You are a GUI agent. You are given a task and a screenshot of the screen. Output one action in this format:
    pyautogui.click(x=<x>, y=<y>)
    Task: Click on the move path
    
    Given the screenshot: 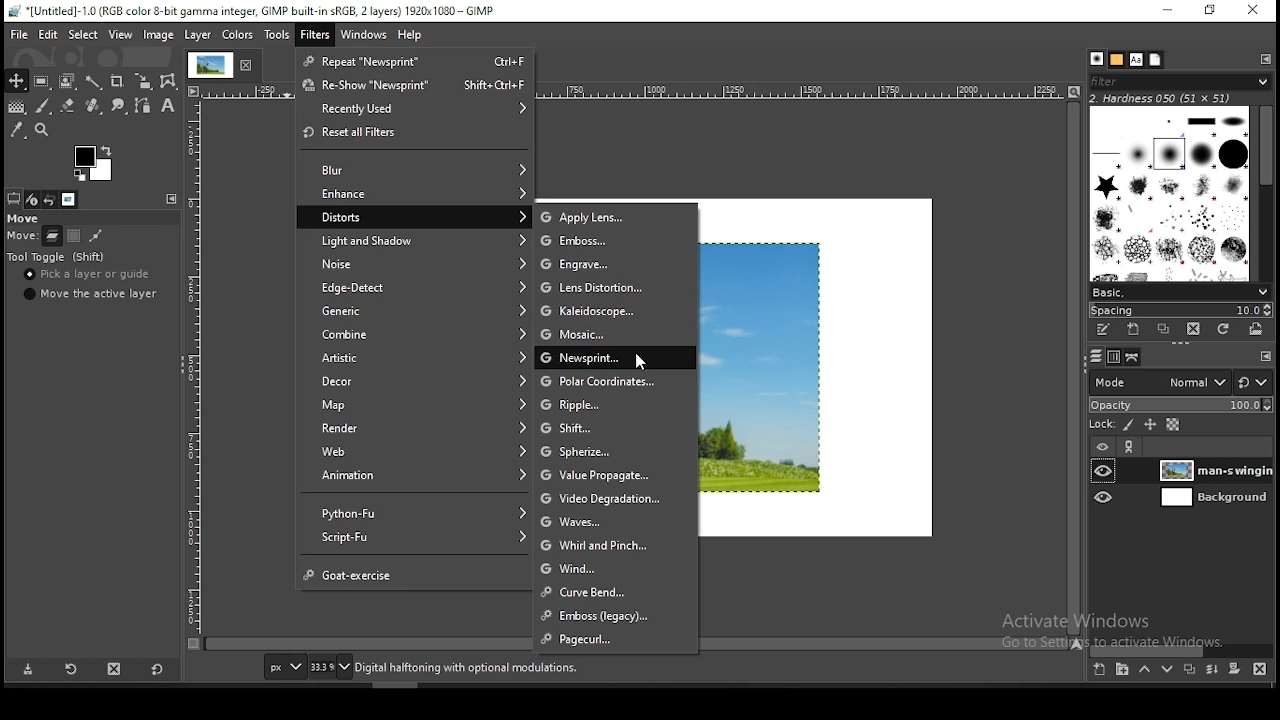 What is the action you would take?
    pyautogui.click(x=97, y=235)
    